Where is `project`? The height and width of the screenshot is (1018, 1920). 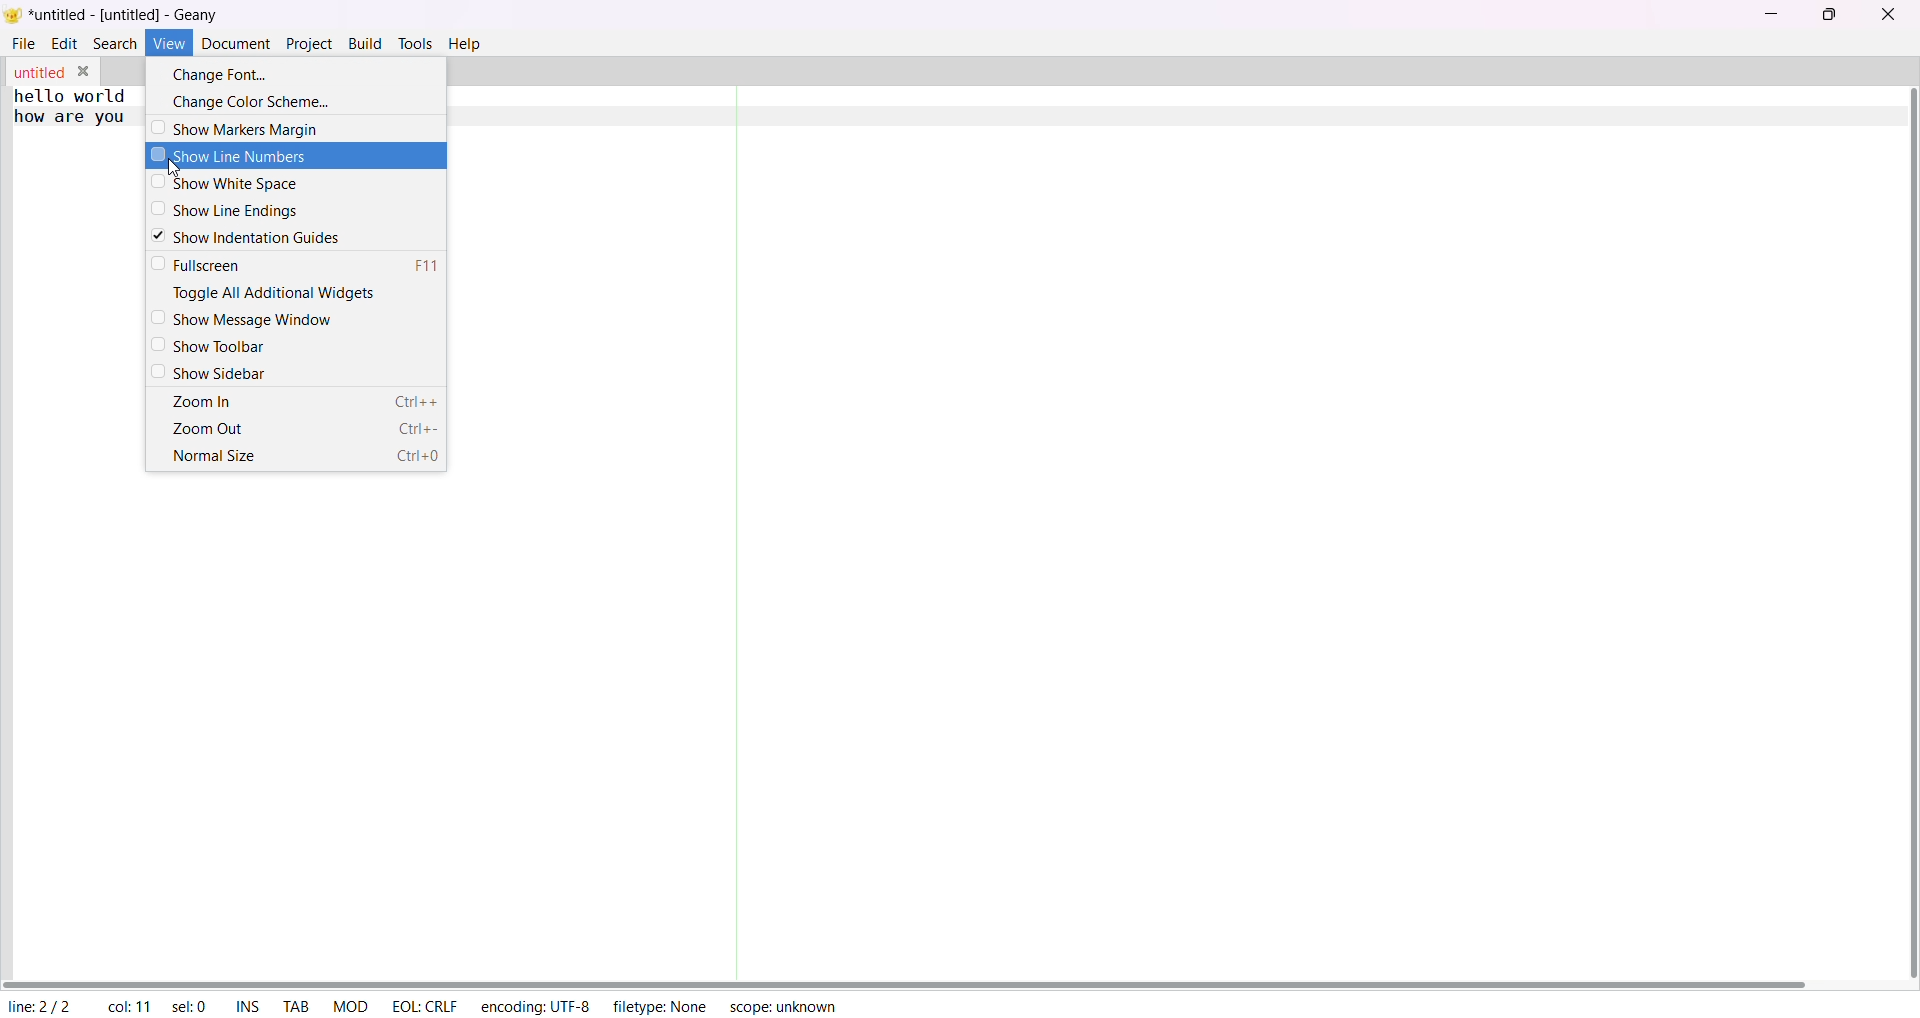 project is located at coordinates (308, 43).